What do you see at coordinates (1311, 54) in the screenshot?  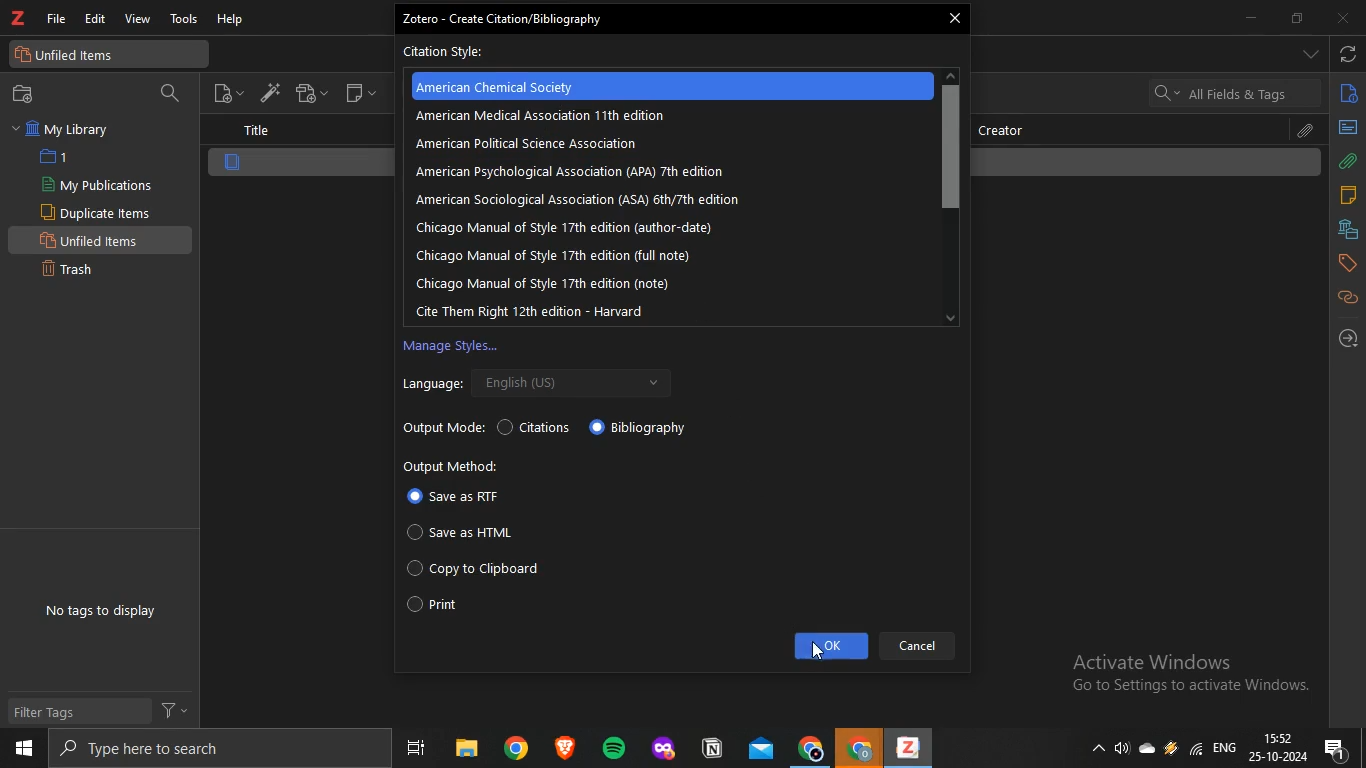 I see `drop down` at bounding box center [1311, 54].